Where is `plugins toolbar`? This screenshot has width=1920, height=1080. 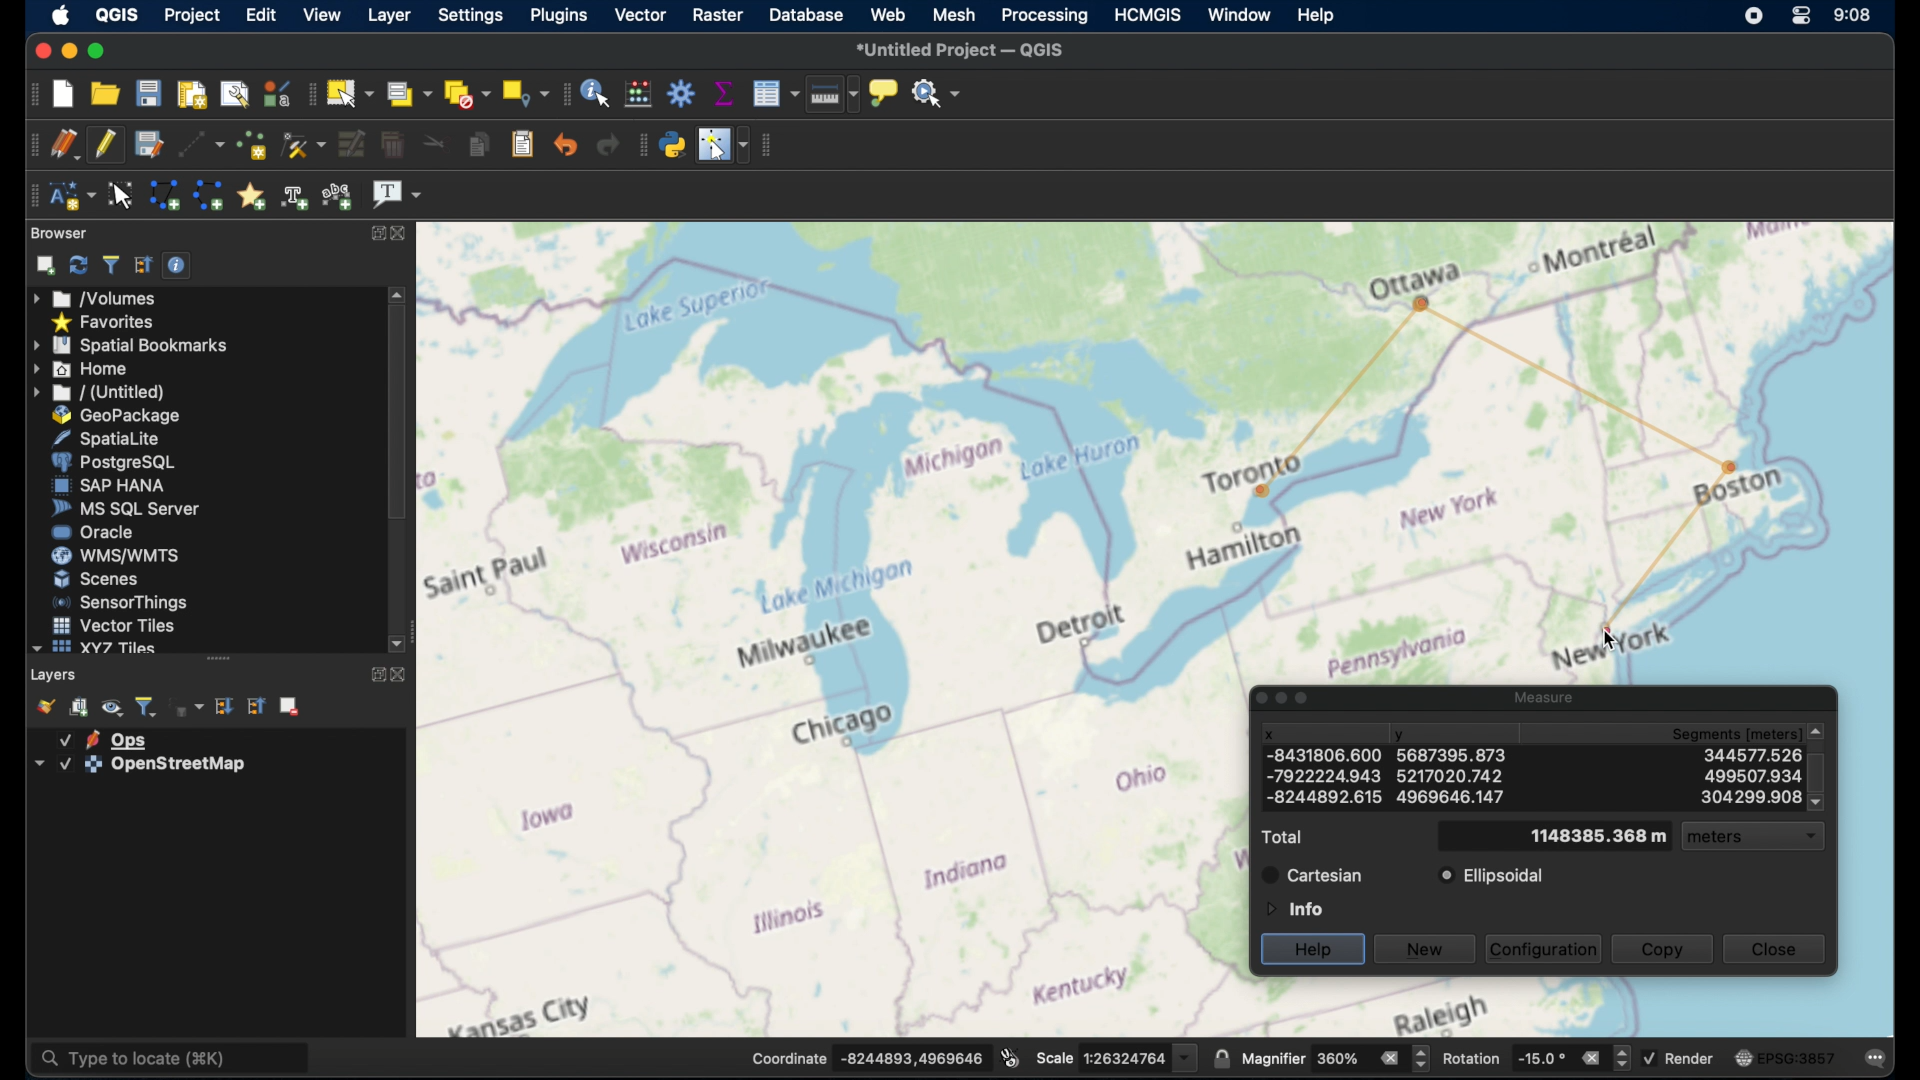
plugins toolbar is located at coordinates (640, 144).